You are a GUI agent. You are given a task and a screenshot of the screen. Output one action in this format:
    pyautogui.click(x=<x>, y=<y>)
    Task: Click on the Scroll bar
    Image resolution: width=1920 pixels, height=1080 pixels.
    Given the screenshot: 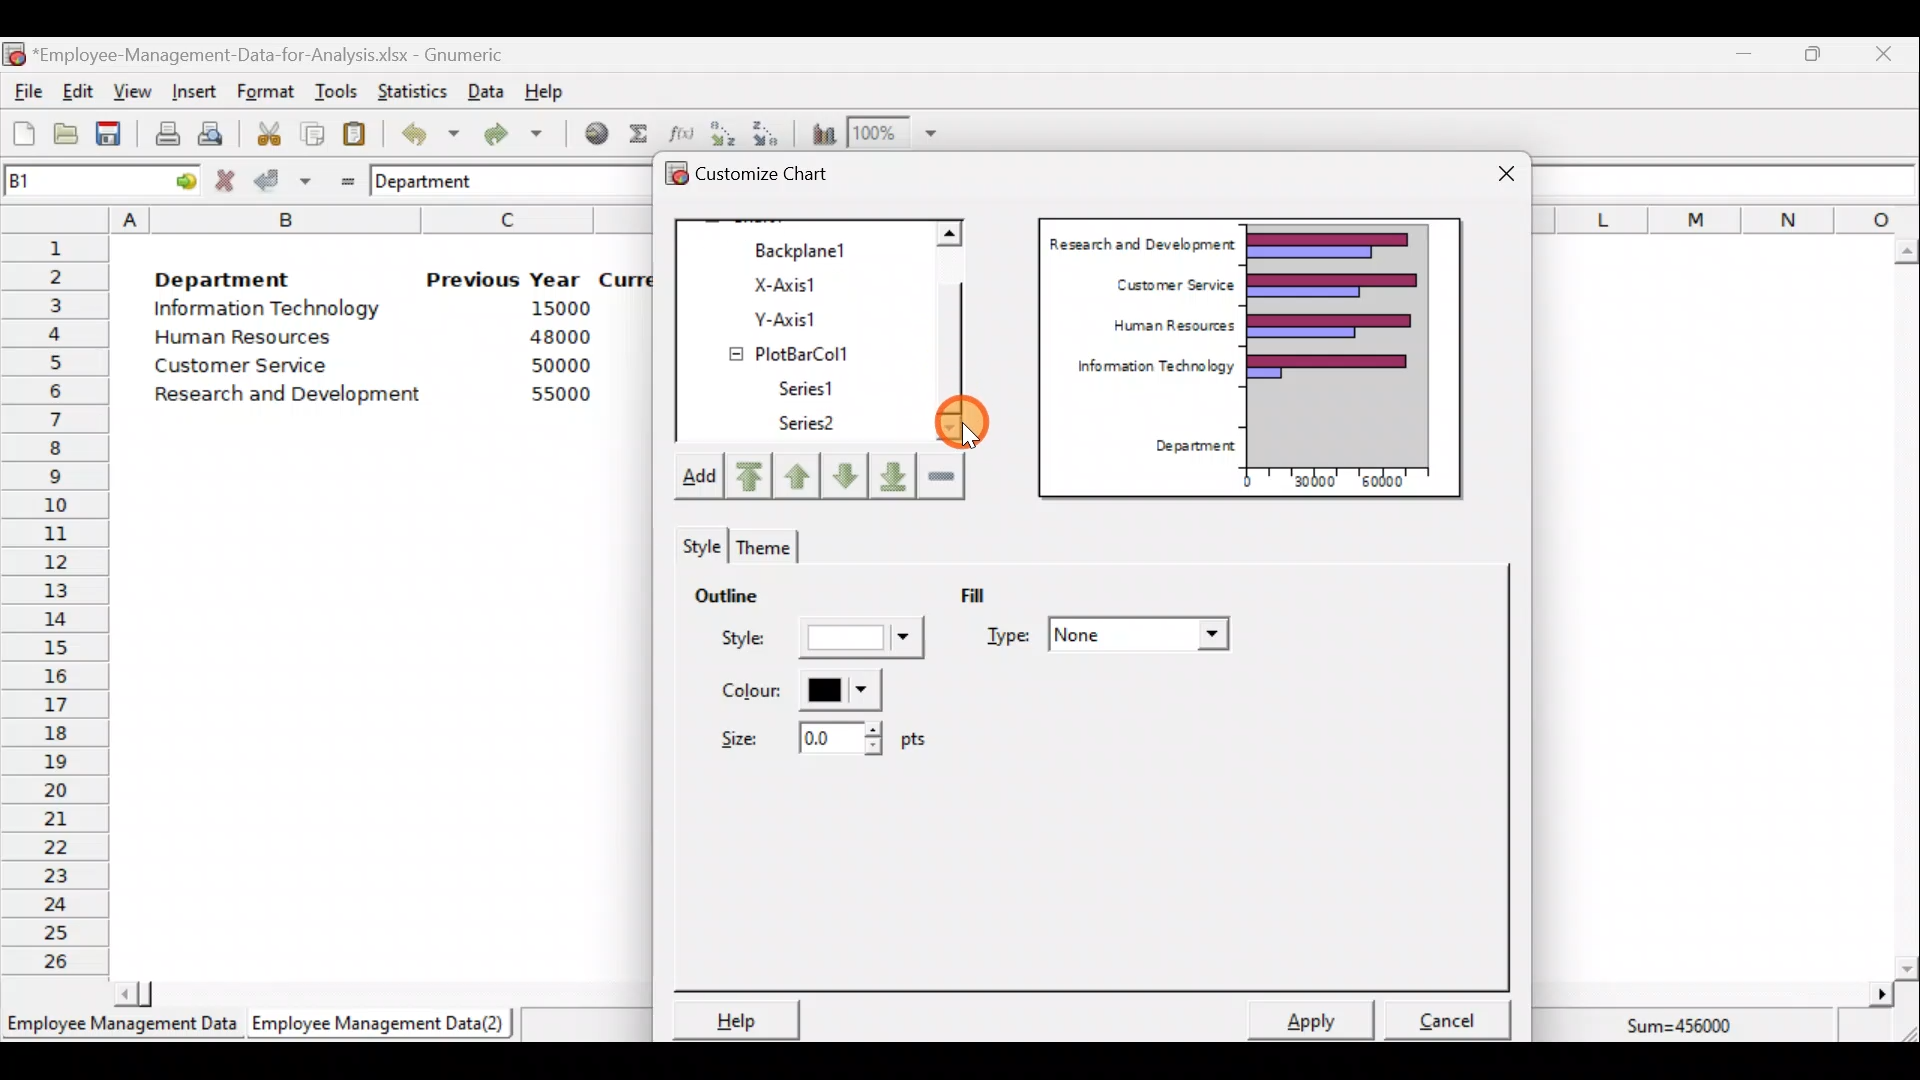 What is the action you would take?
    pyautogui.click(x=373, y=992)
    